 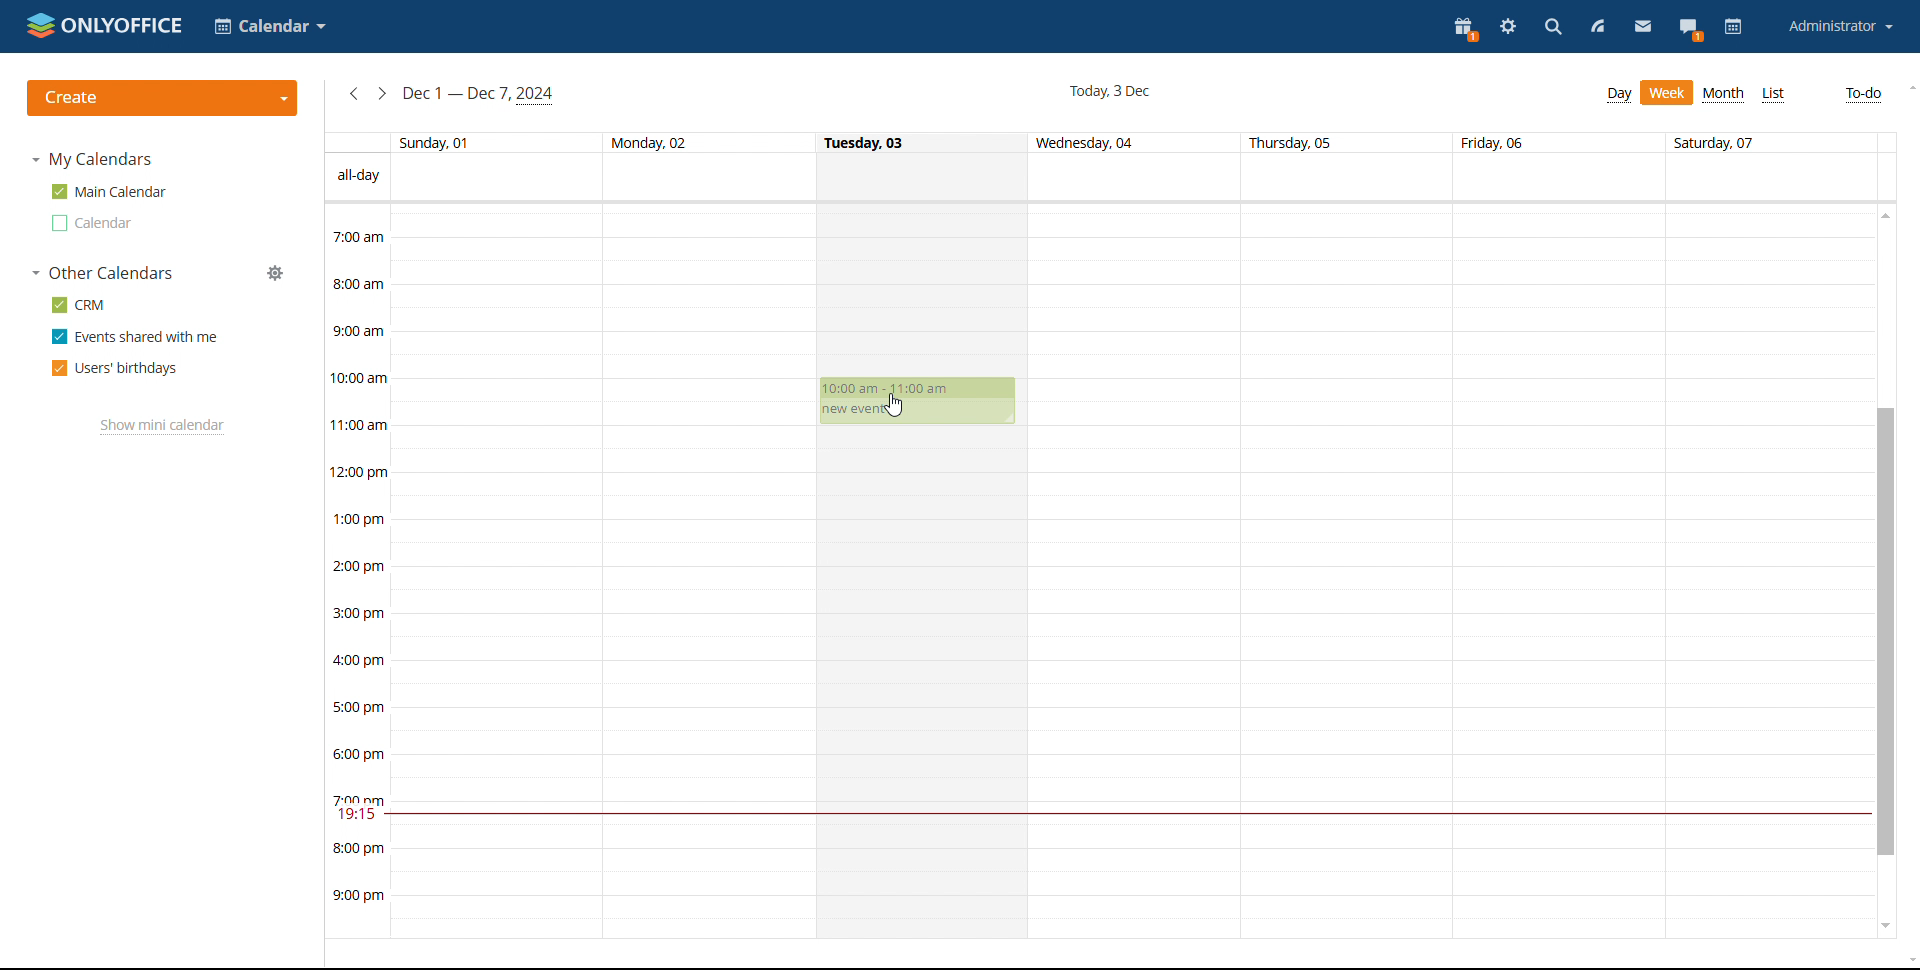 What do you see at coordinates (1496, 142) in the screenshot?
I see `Friday, 06` at bounding box center [1496, 142].